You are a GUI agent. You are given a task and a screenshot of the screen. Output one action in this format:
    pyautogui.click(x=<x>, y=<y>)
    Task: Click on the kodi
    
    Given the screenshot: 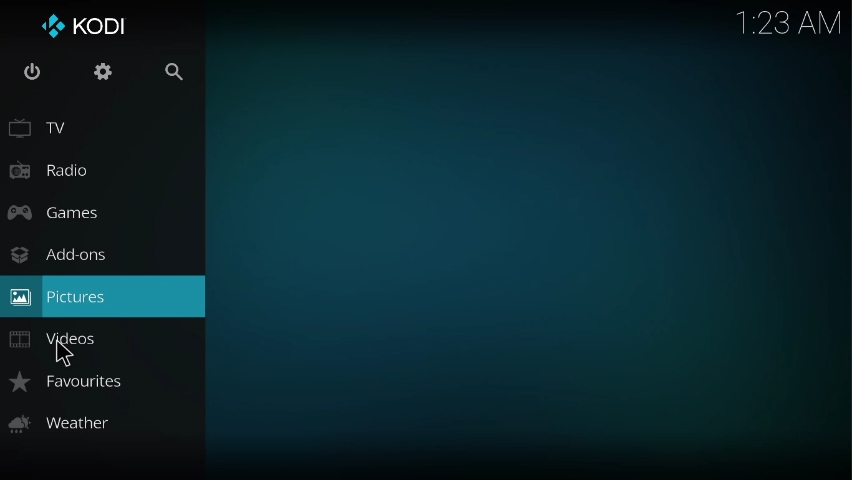 What is the action you would take?
    pyautogui.click(x=82, y=27)
    